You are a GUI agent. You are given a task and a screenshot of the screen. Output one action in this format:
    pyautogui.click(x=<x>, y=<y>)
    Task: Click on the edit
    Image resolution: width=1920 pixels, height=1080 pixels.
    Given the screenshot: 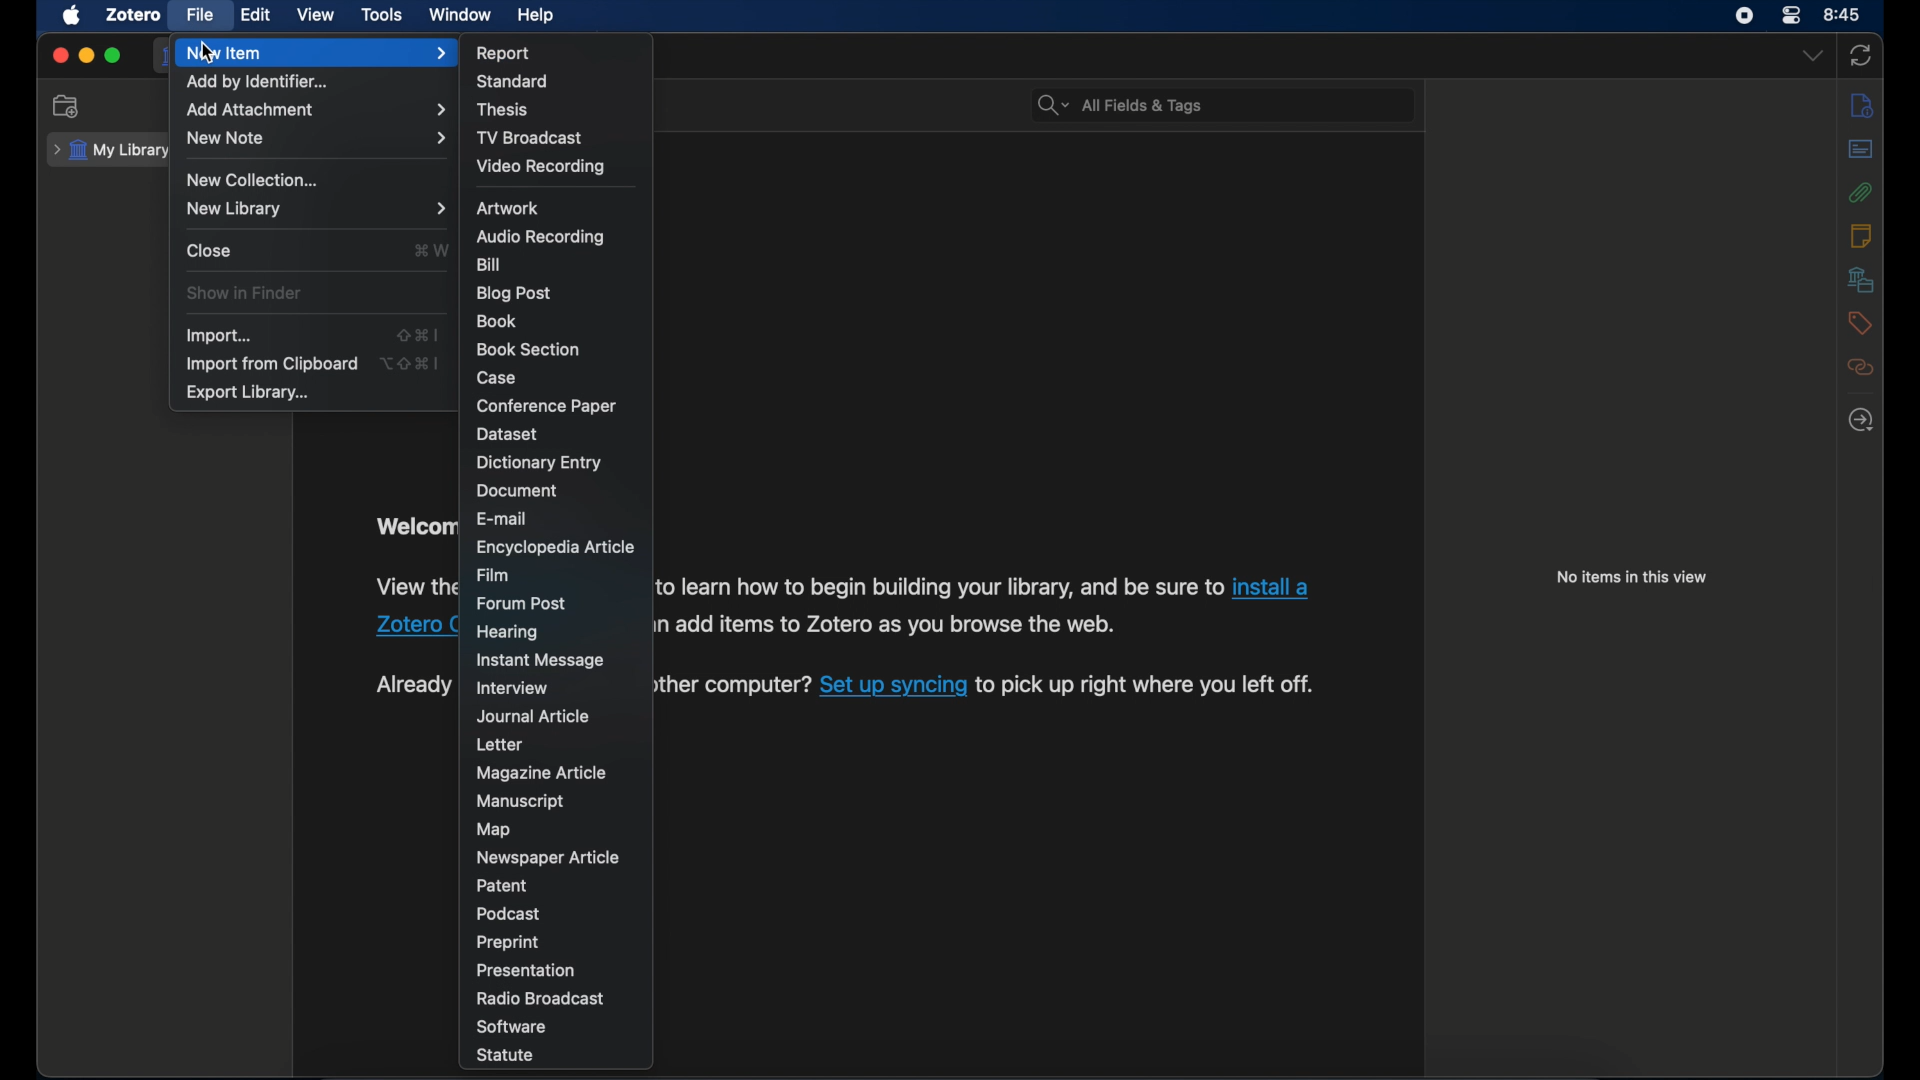 What is the action you would take?
    pyautogui.click(x=253, y=16)
    